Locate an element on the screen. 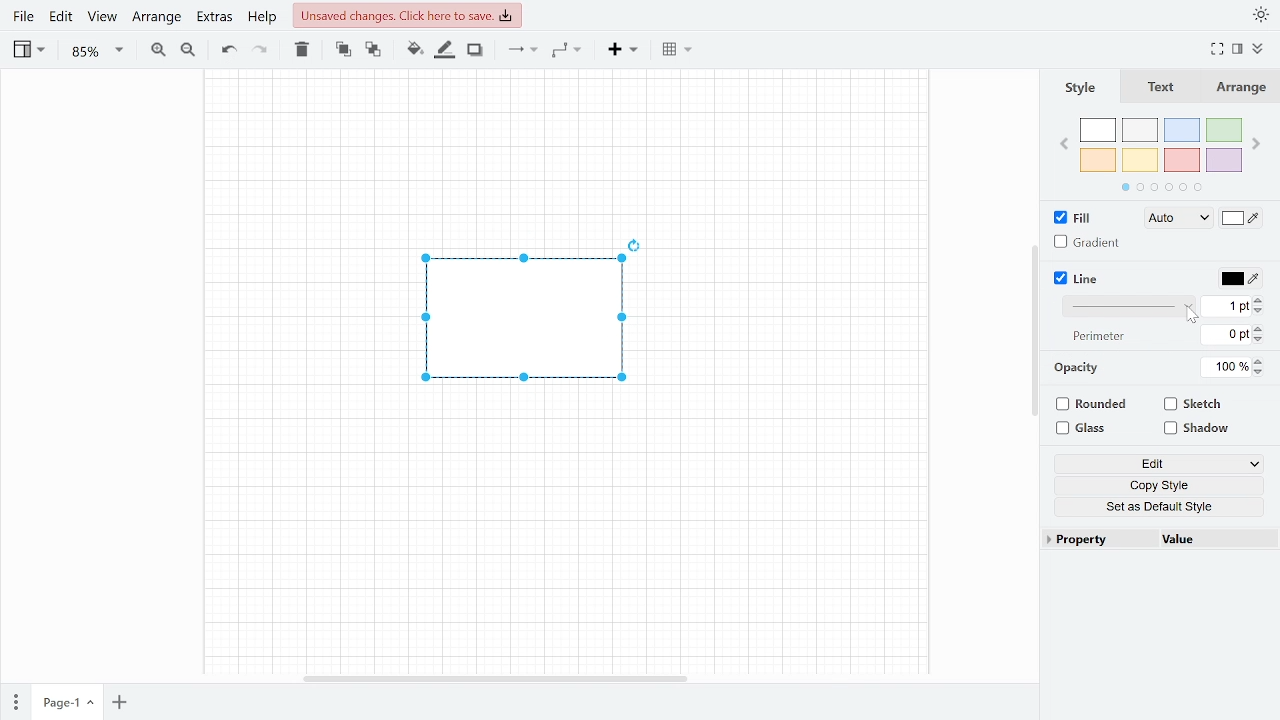 The width and height of the screenshot is (1280, 720). Previous is located at coordinates (1065, 145).